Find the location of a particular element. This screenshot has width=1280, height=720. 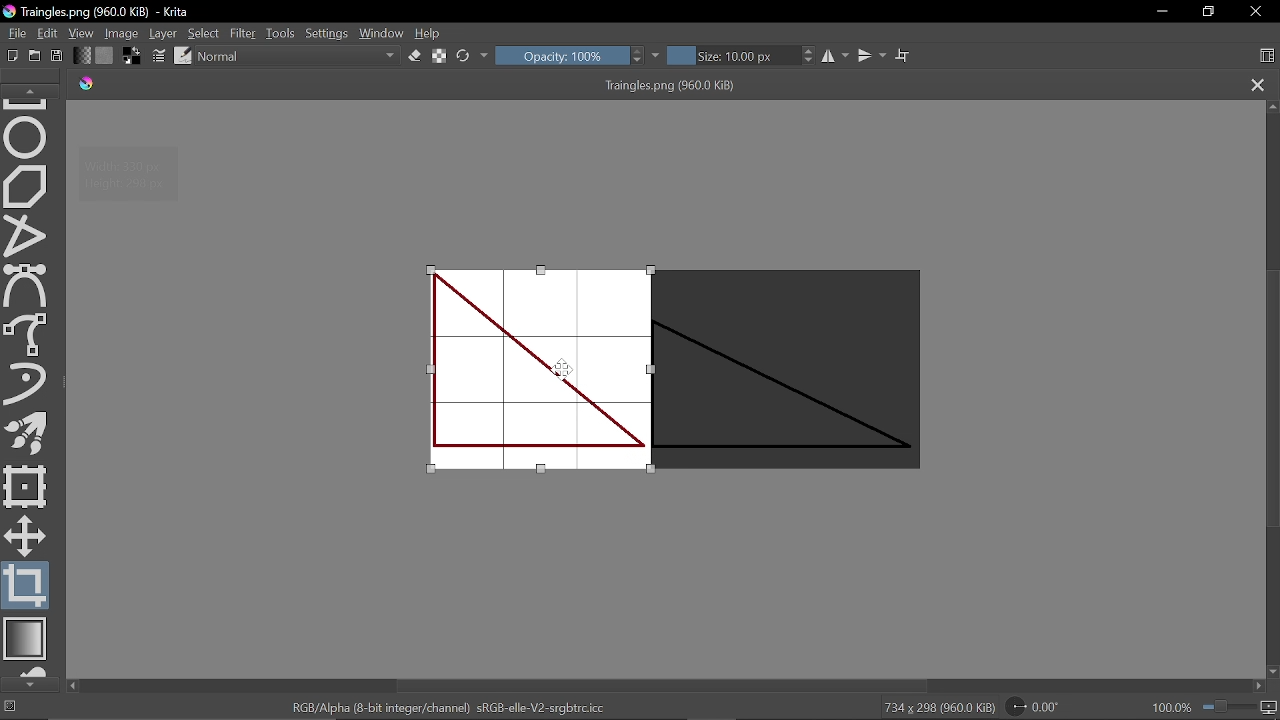

Reload original preset is located at coordinates (464, 56).